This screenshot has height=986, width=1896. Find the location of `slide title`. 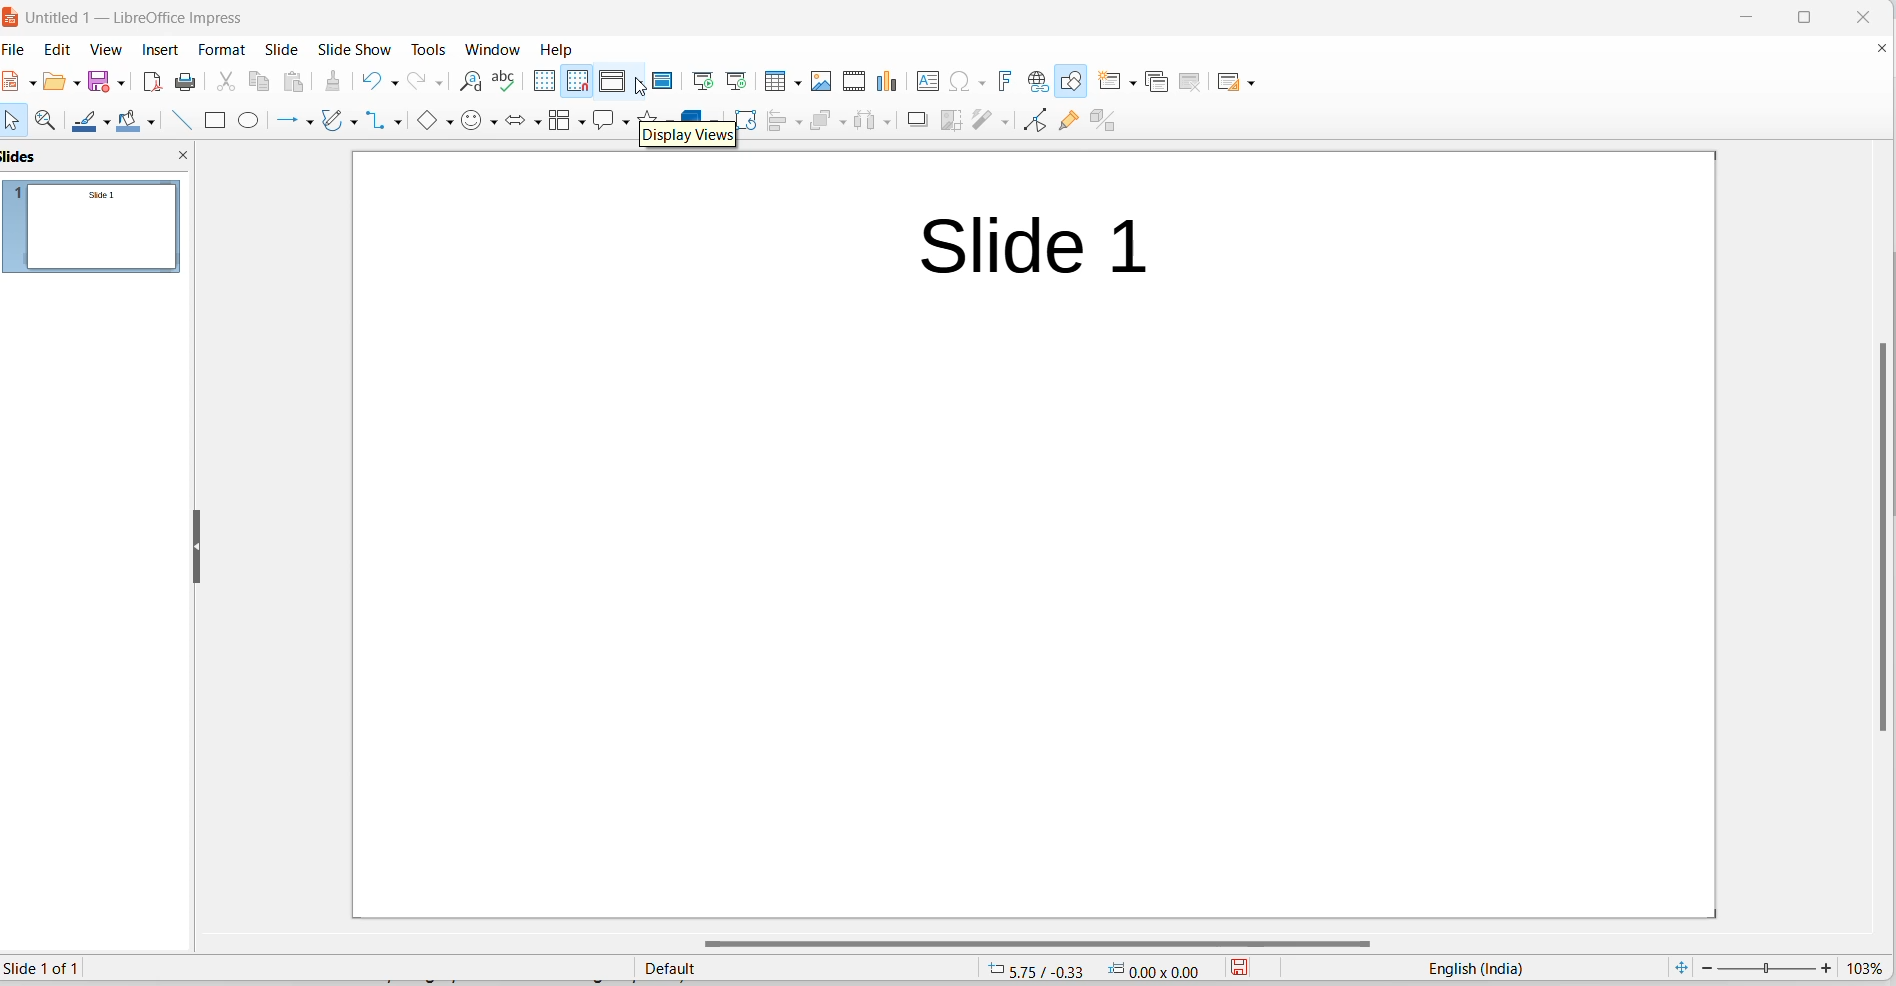

slide title is located at coordinates (1034, 249).